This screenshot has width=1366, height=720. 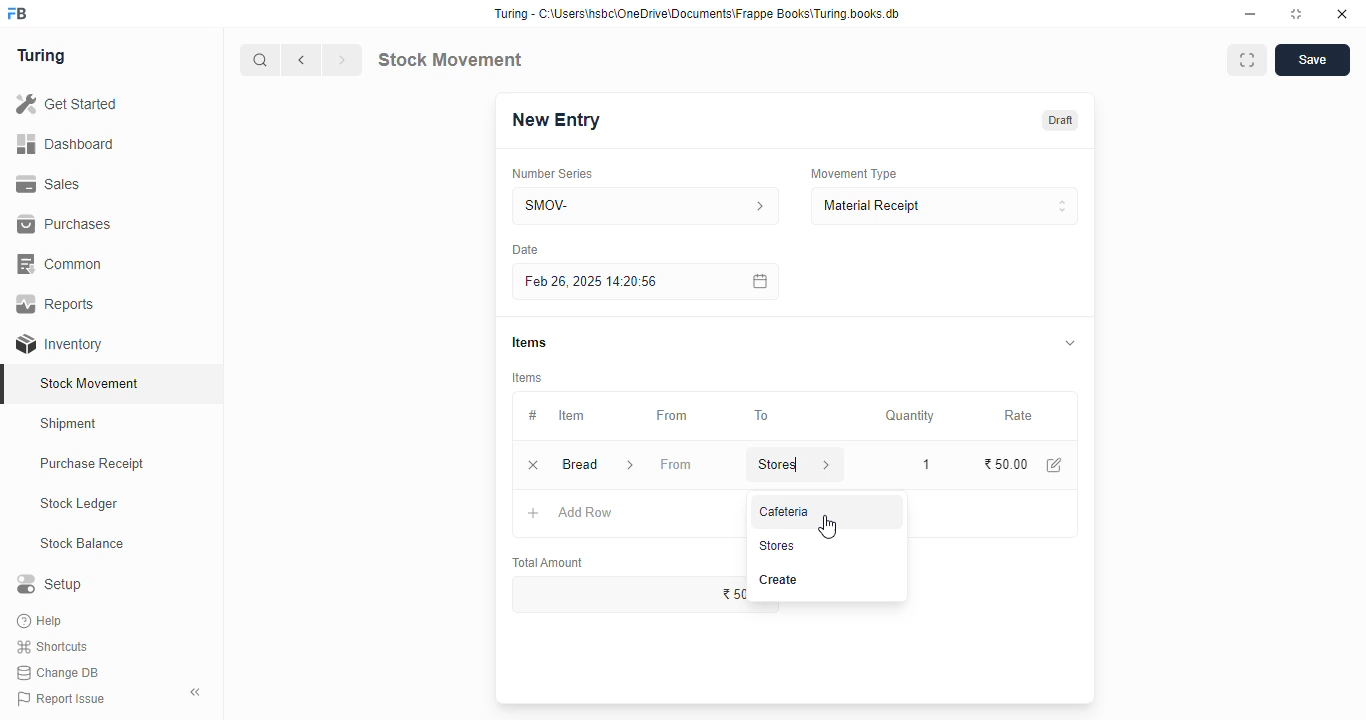 What do you see at coordinates (630, 466) in the screenshot?
I see `item information` at bounding box center [630, 466].